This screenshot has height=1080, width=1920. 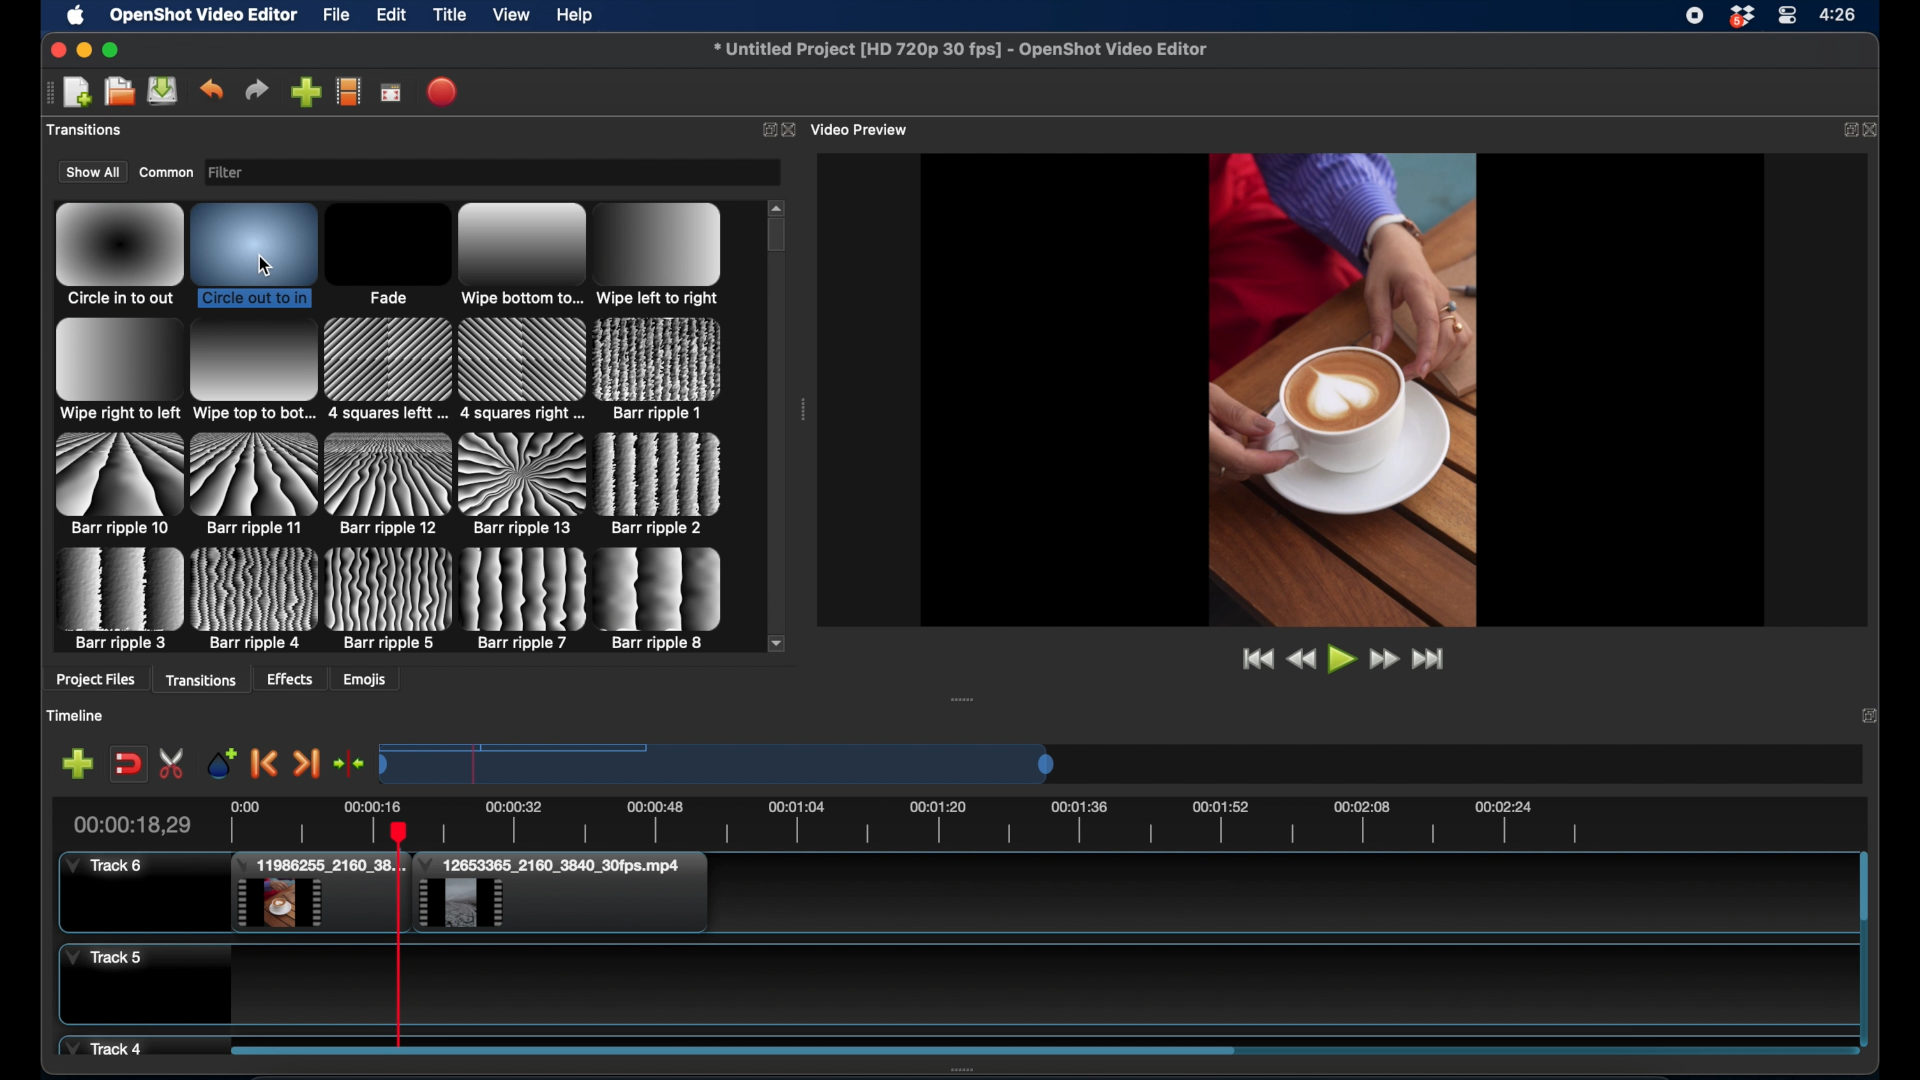 I want to click on transition, so click(x=119, y=255).